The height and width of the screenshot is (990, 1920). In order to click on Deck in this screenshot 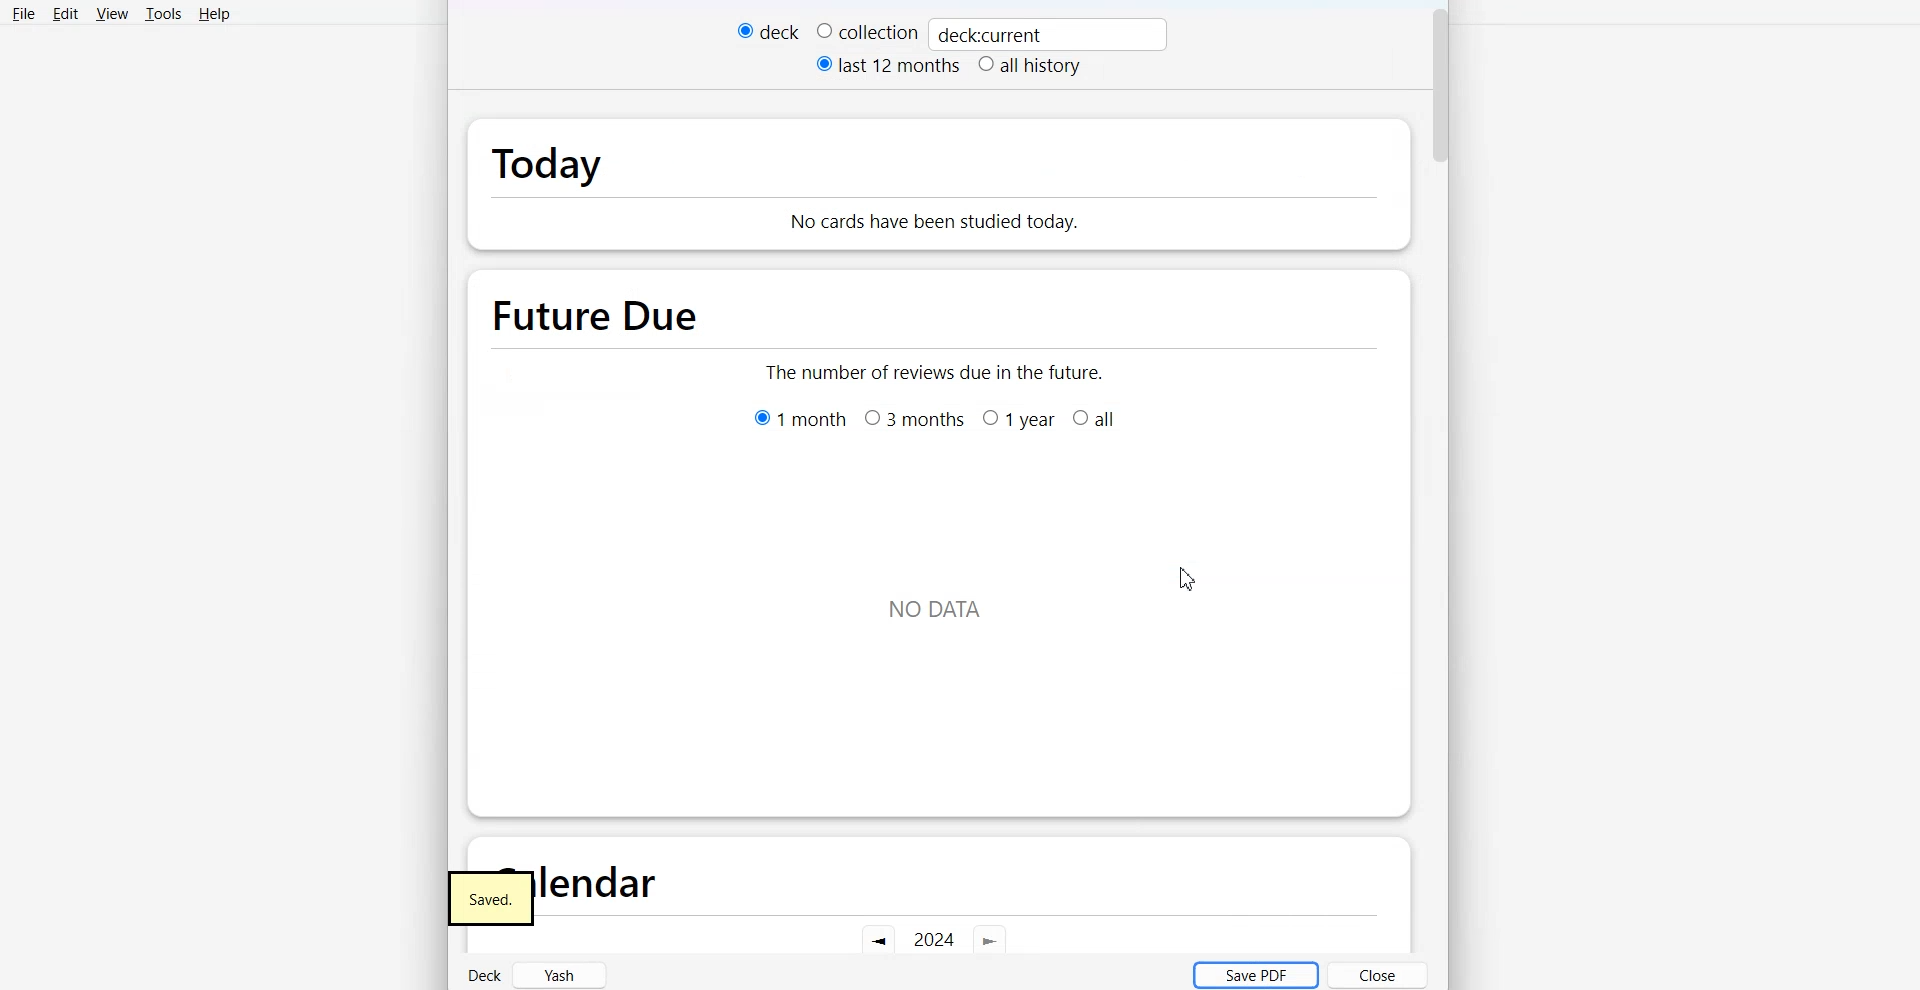, I will do `click(767, 31)`.